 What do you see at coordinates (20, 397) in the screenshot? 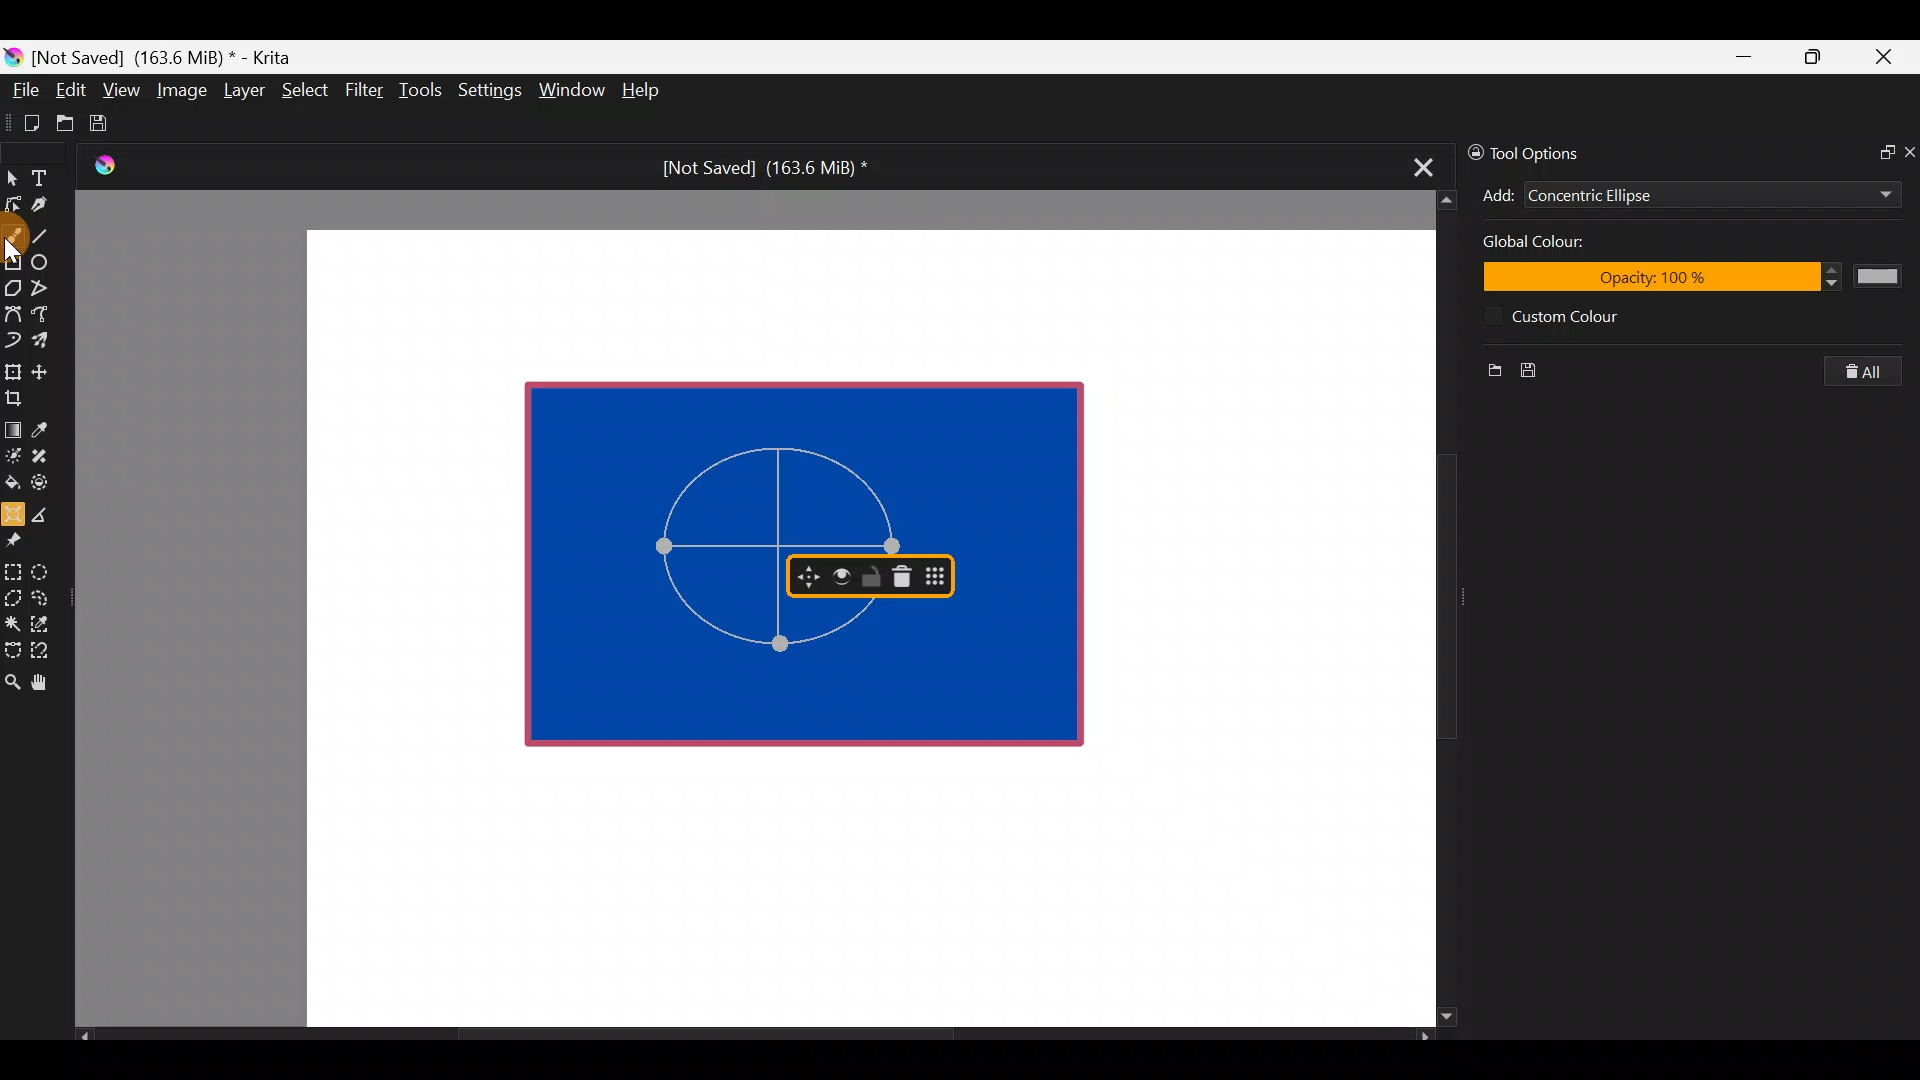
I see `Crop the image to an area` at bounding box center [20, 397].